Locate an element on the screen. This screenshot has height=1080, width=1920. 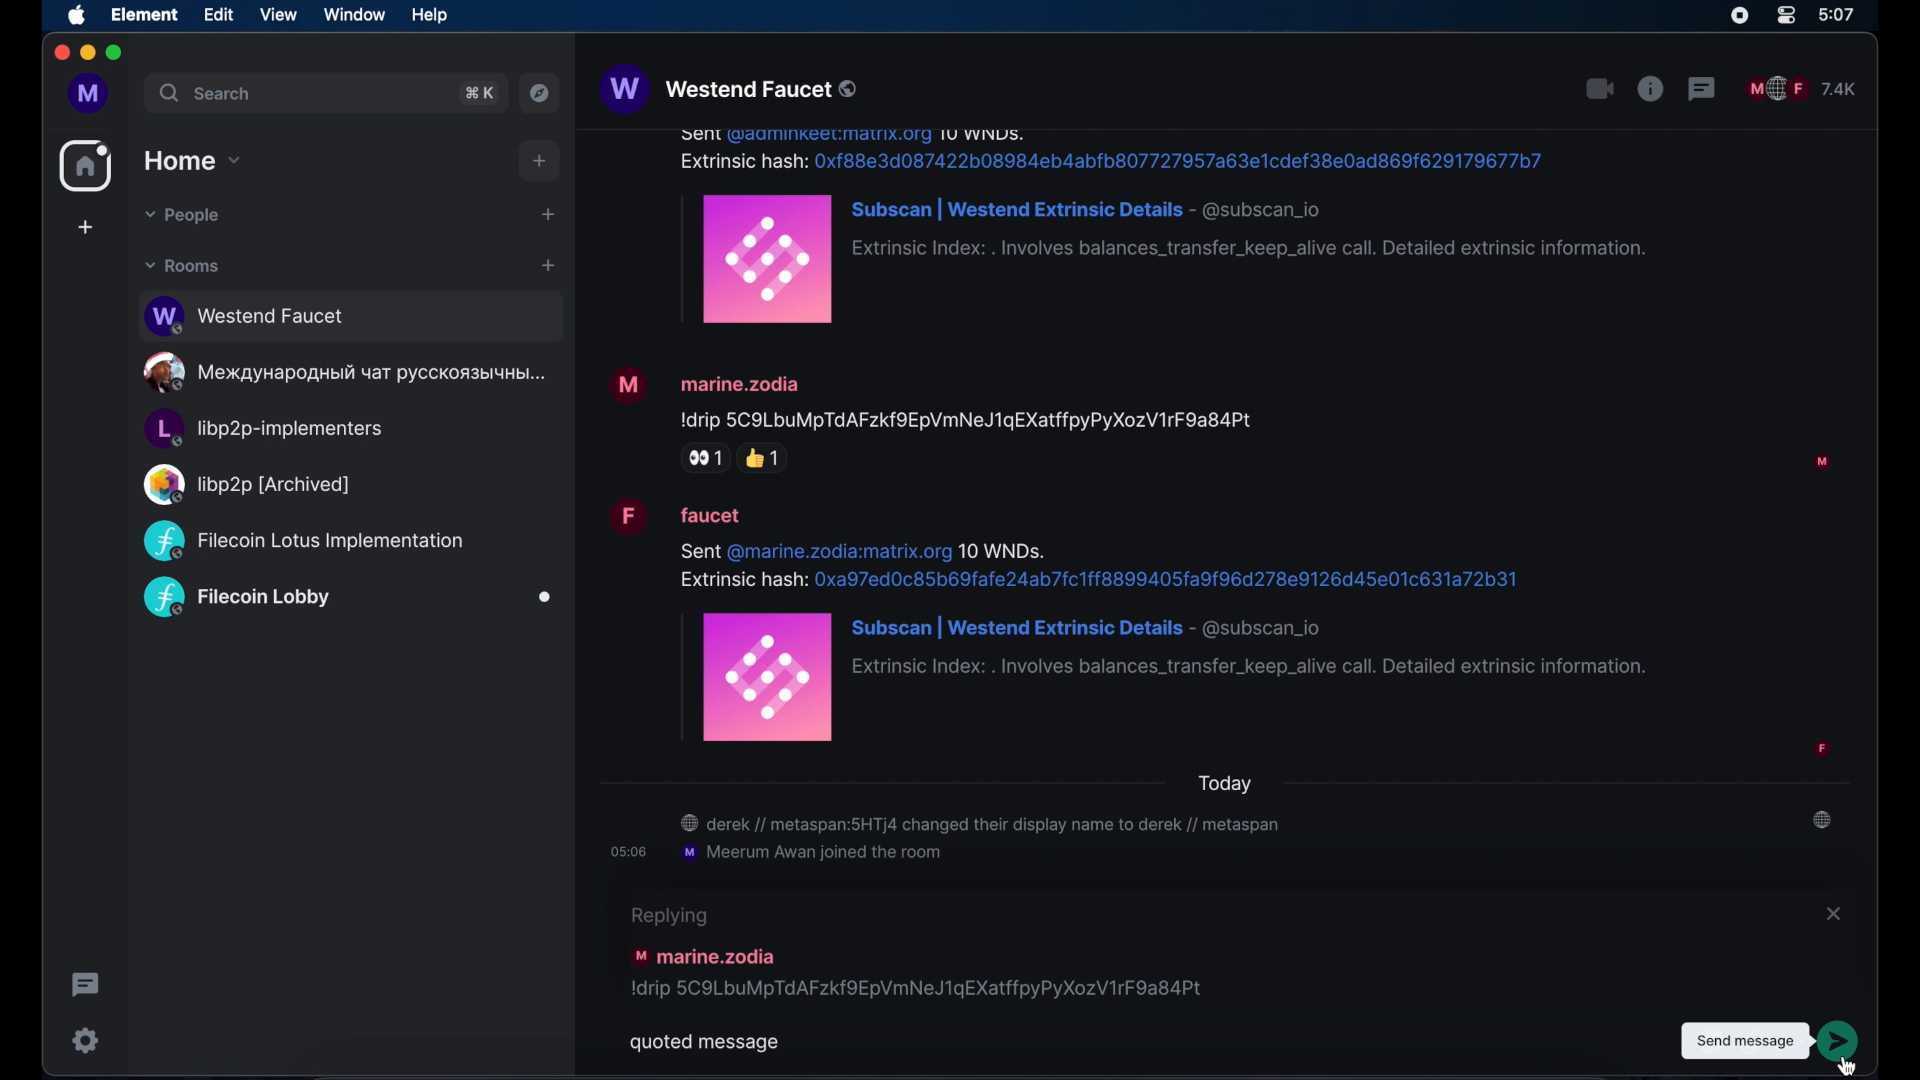
public room is located at coordinates (245, 484).